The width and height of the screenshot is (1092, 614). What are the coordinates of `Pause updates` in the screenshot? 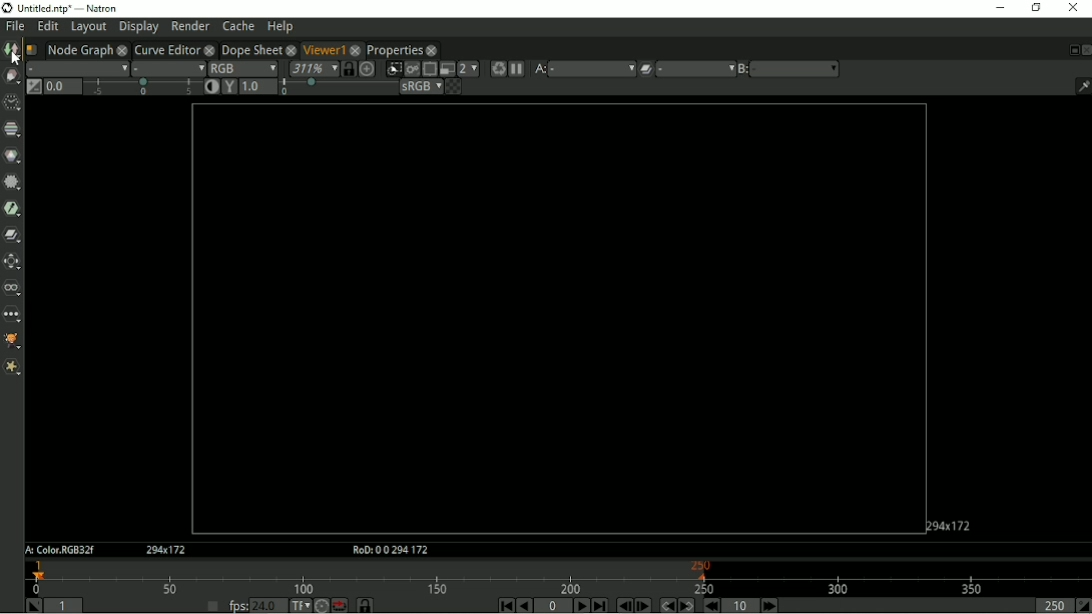 It's located at (518, 69).